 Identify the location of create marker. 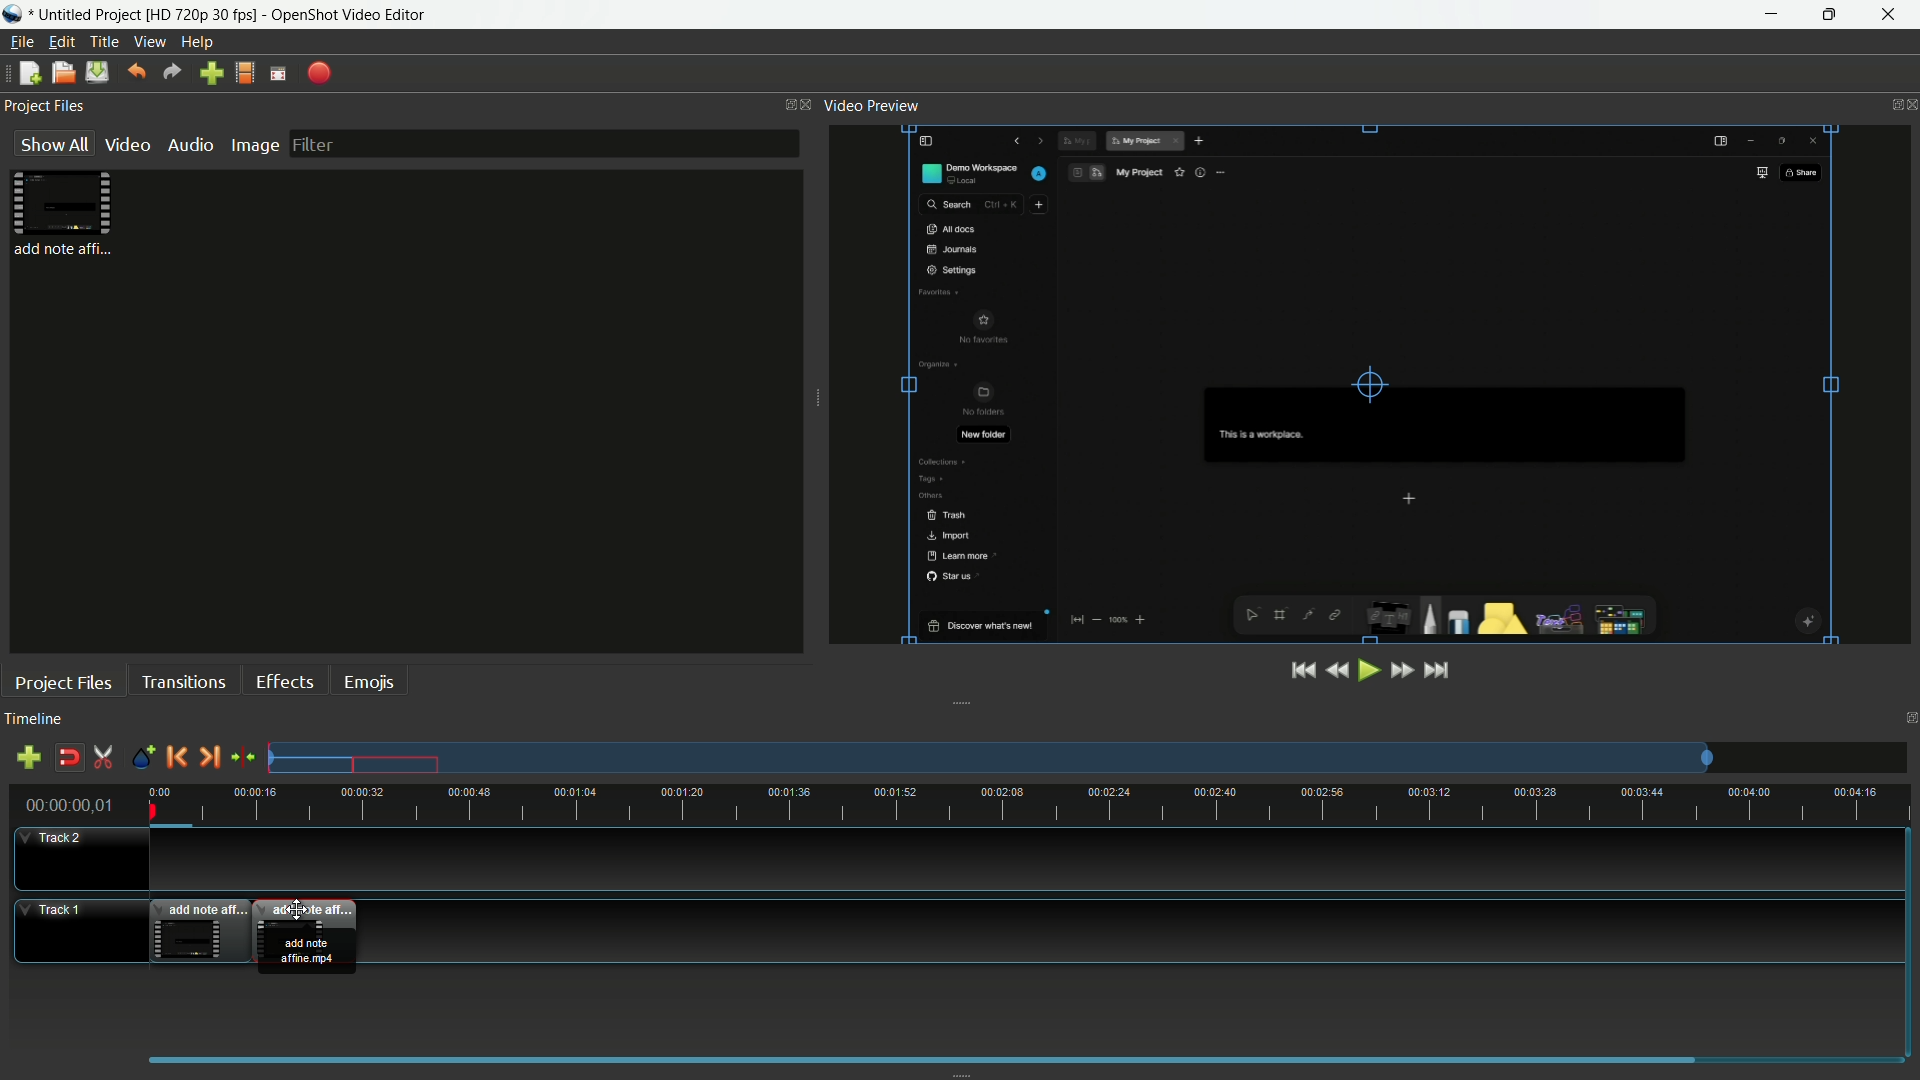
(143, 758).